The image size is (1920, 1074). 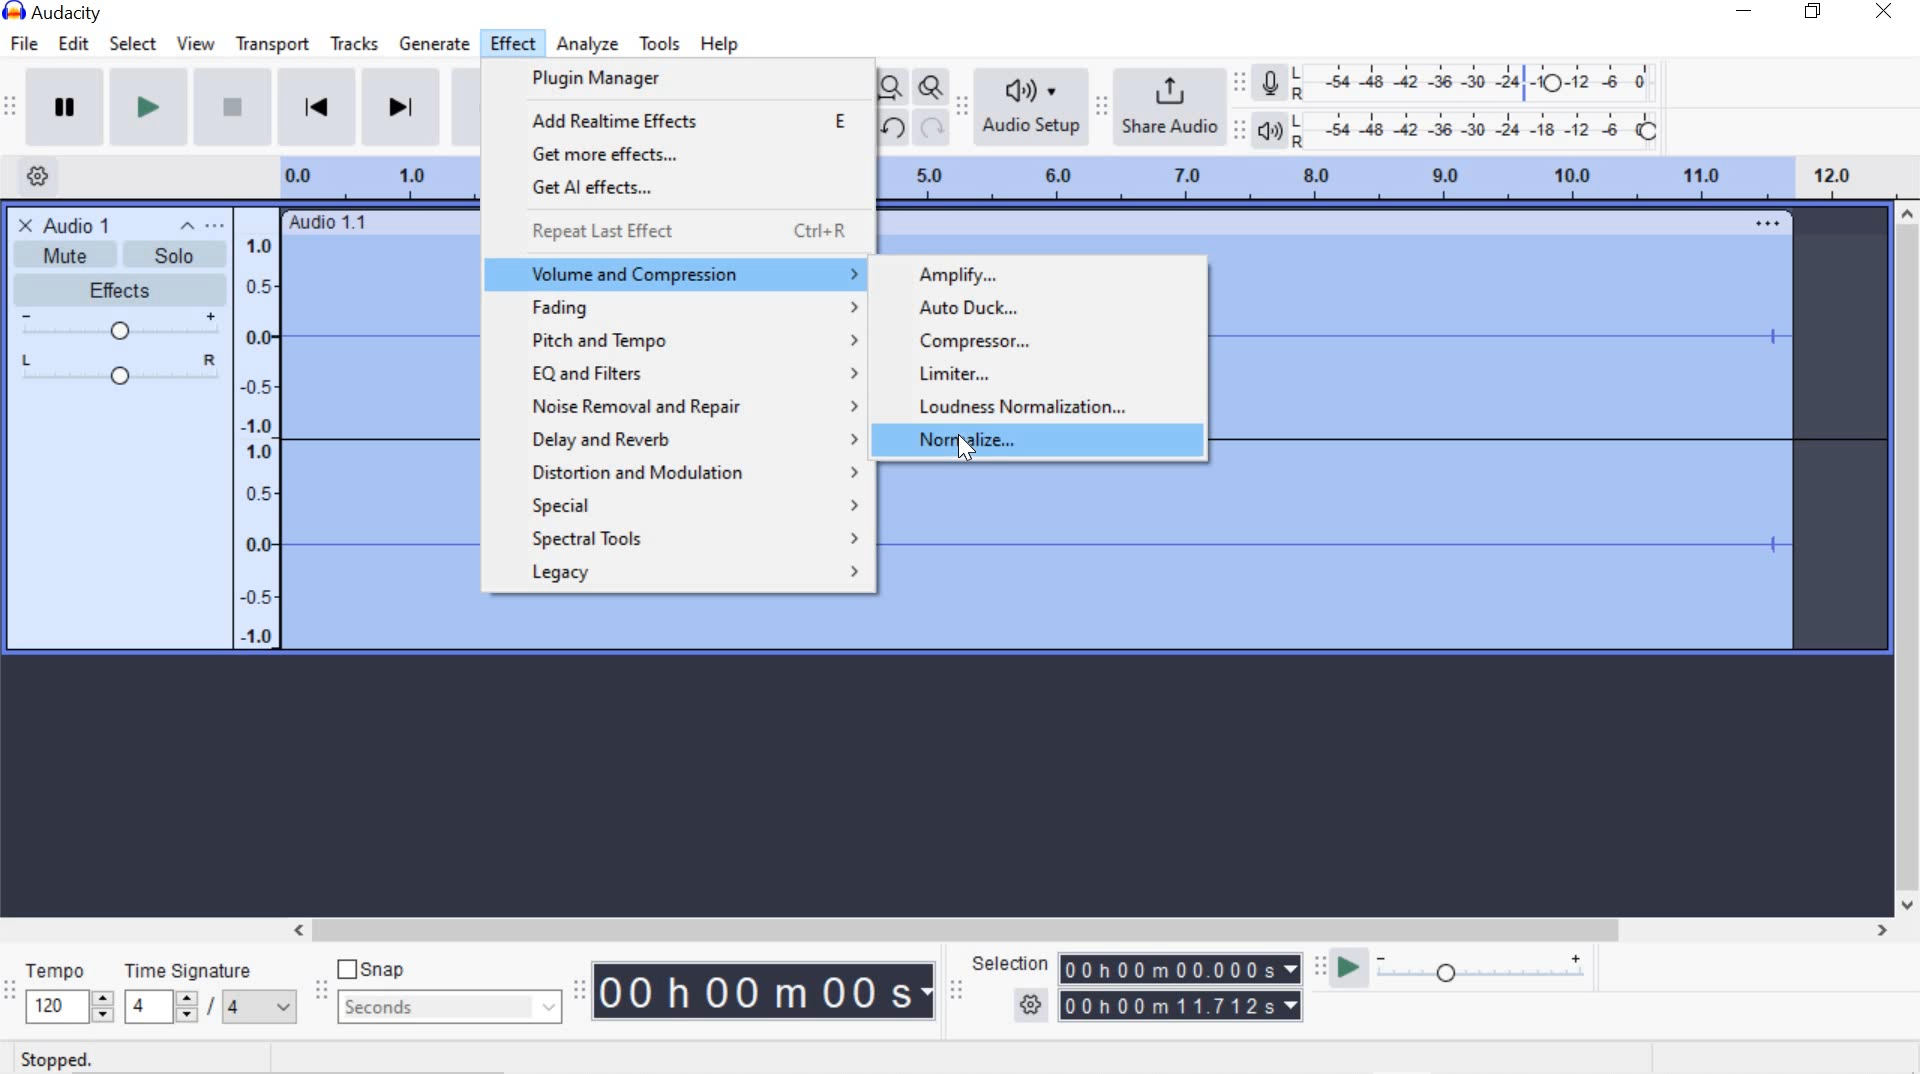 What do you see at coordinates (692, 341) in the screenshot?
I see `pitch and tempo` at bounding box center [692, 341].